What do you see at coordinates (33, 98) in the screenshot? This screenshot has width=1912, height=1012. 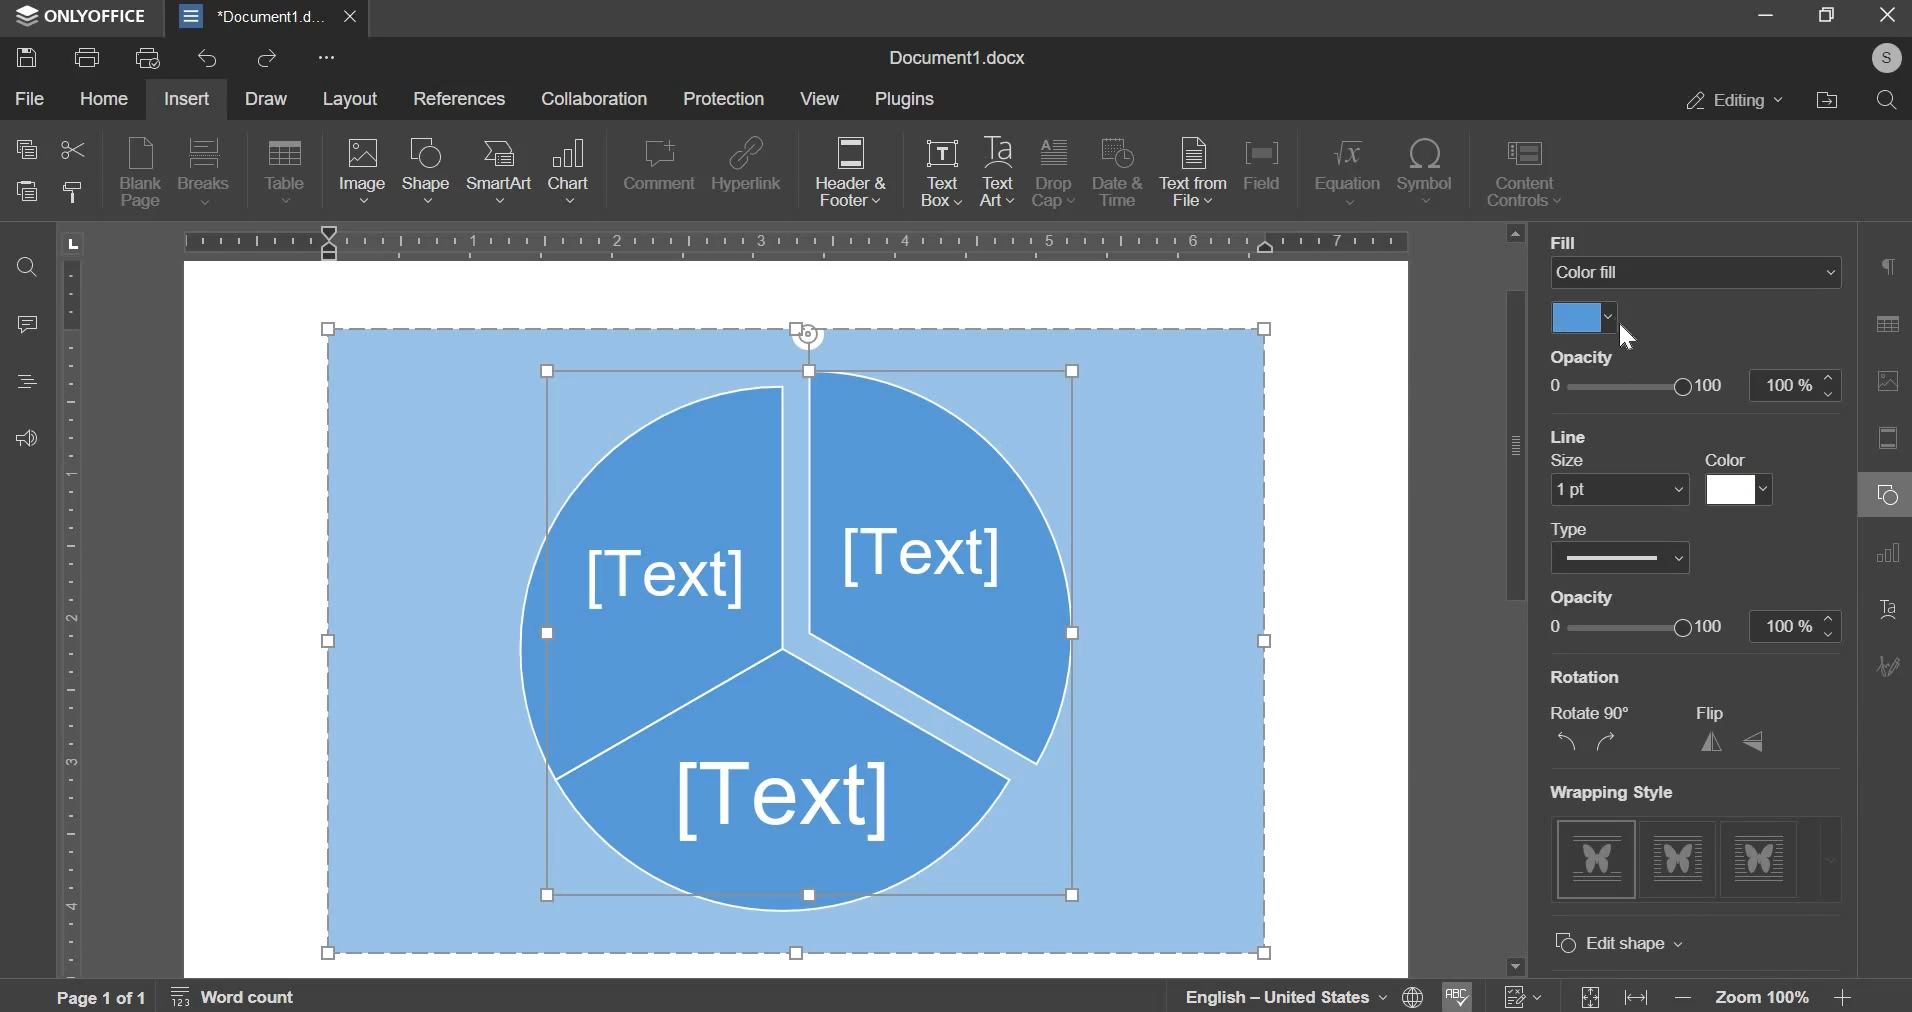 I see `file` at bounding box center [33, 98].